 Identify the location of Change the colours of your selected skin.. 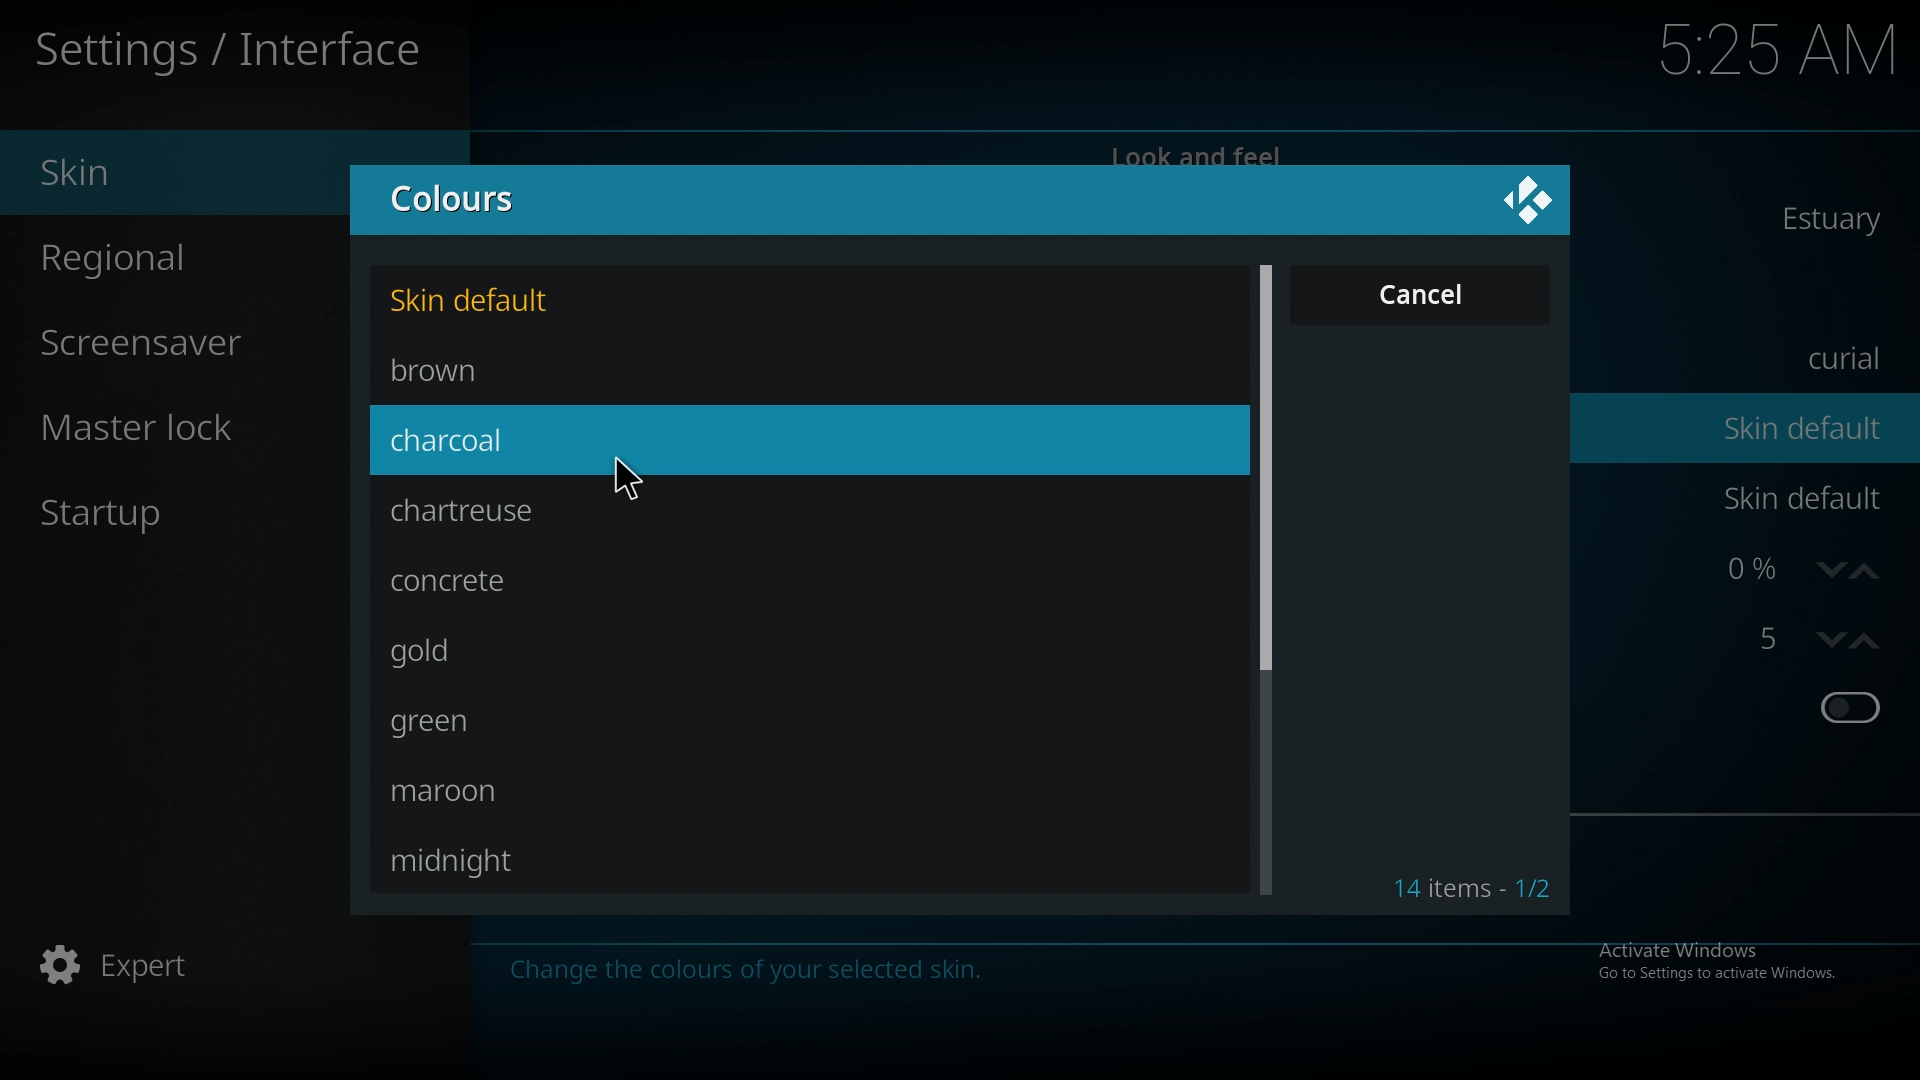
(757, 980).